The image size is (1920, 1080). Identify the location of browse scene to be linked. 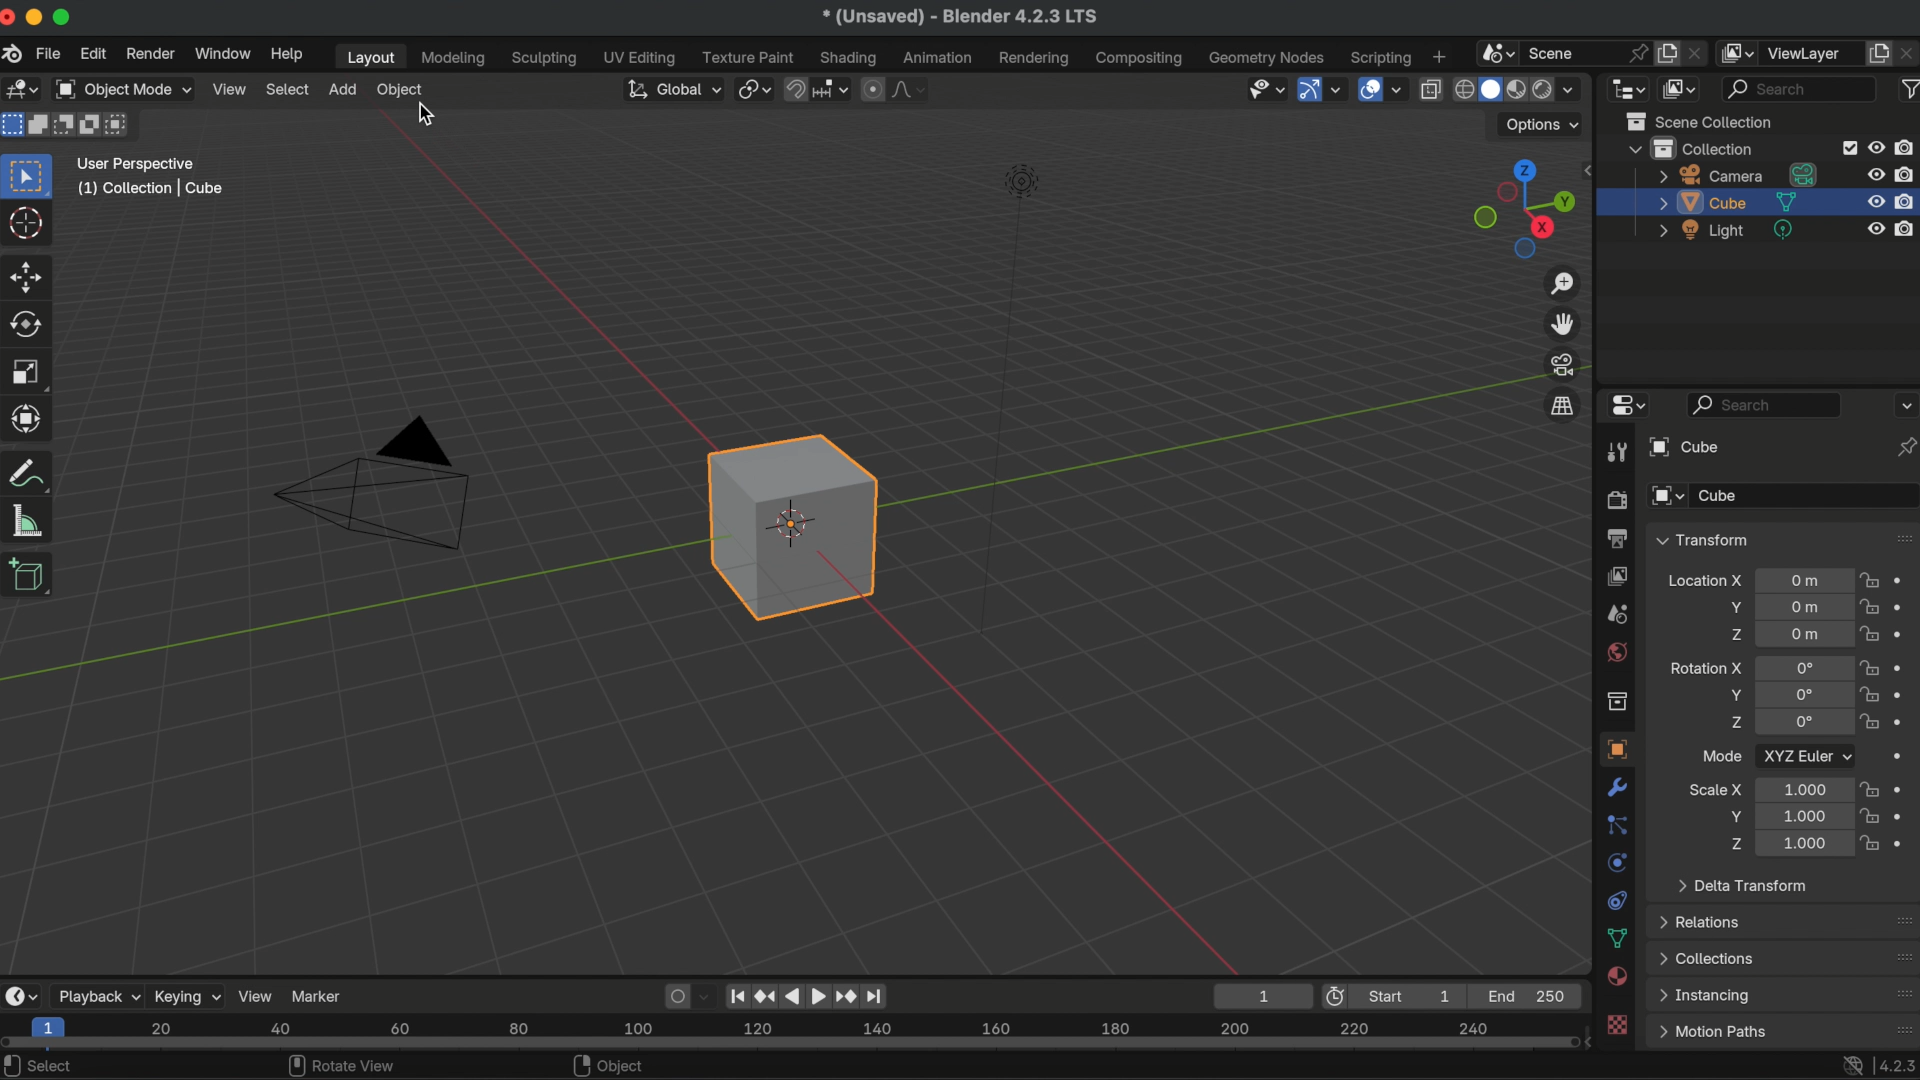
(1495, 51).